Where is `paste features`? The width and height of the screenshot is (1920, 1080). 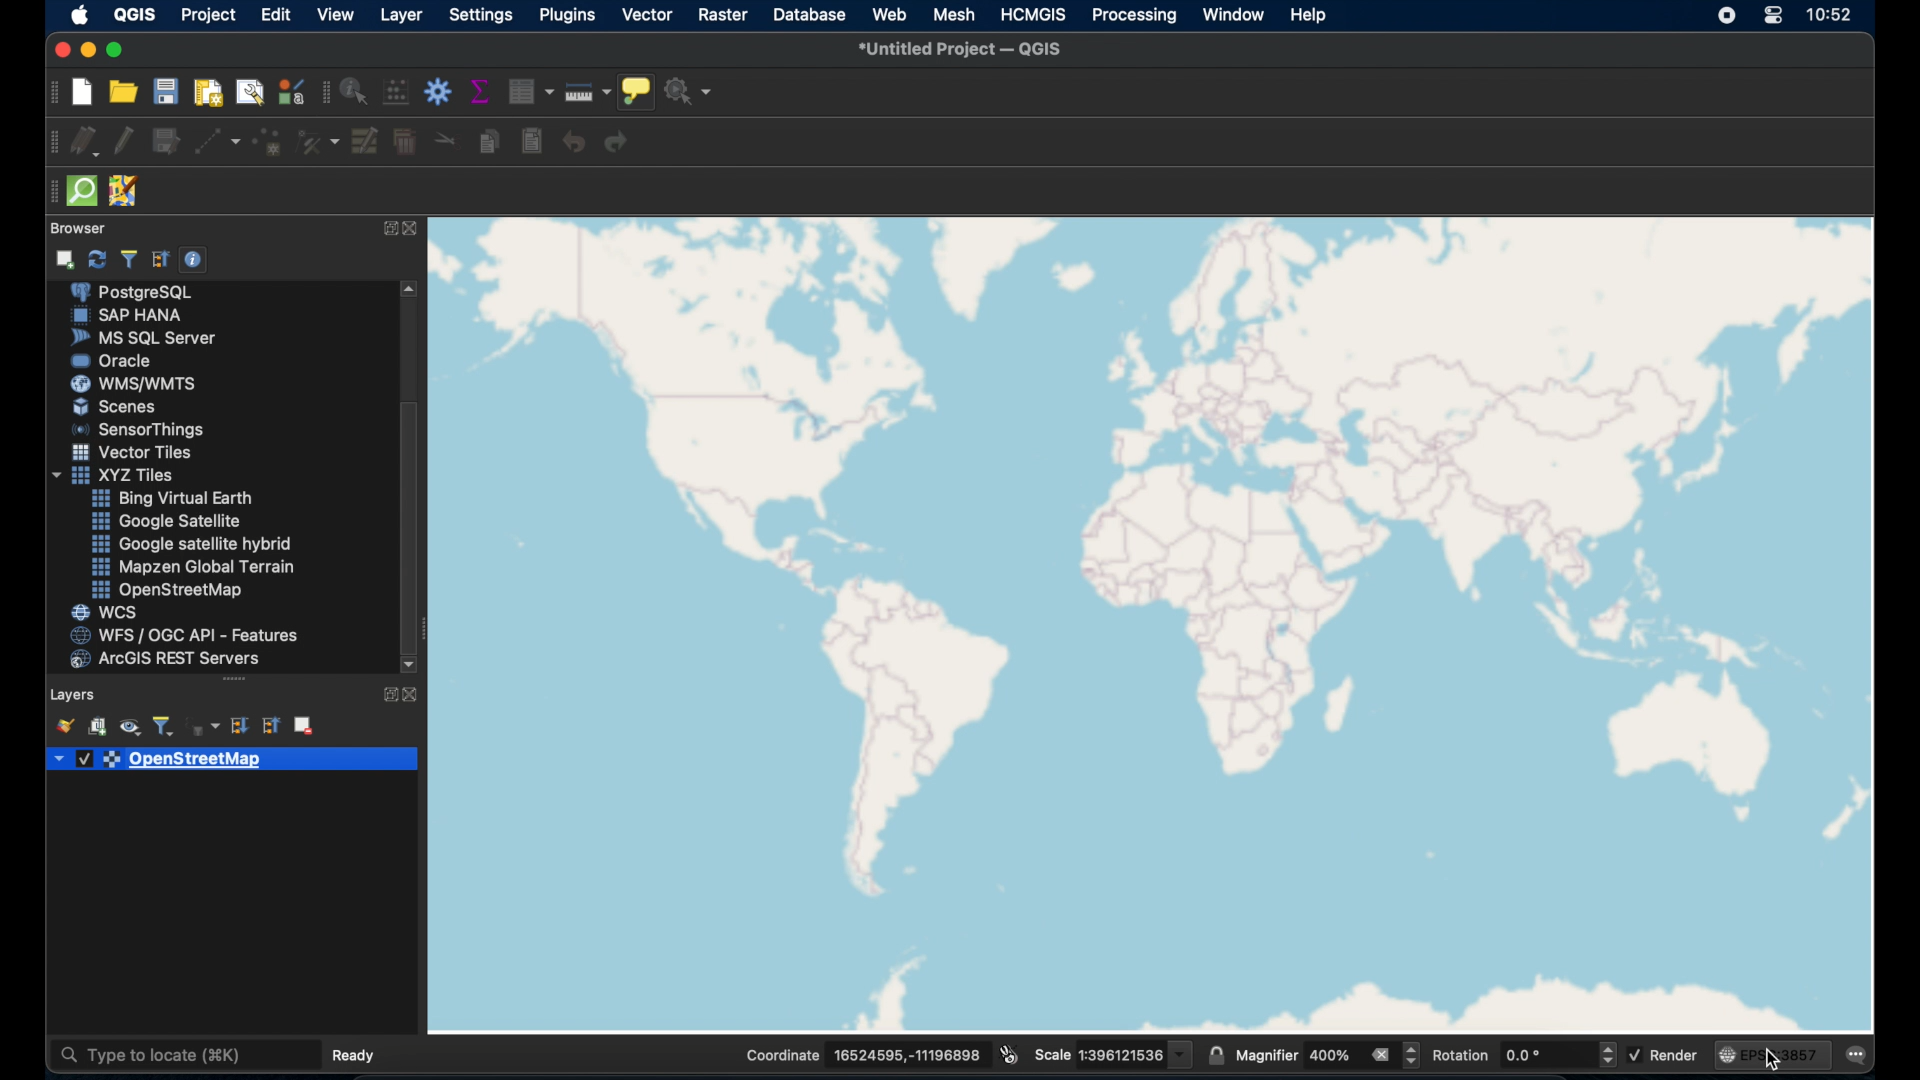 paste features is located at coordinates (530, 144).